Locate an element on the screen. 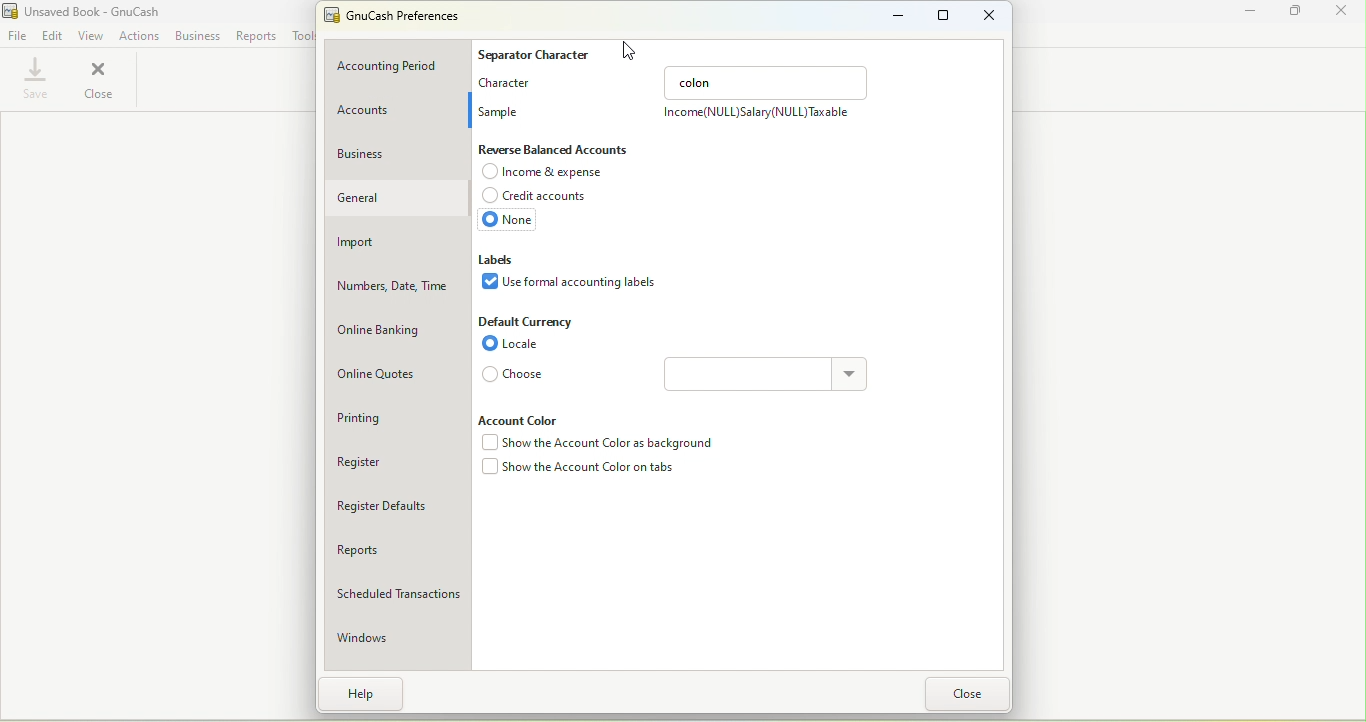  Close is located at coordinates (1346, 14).